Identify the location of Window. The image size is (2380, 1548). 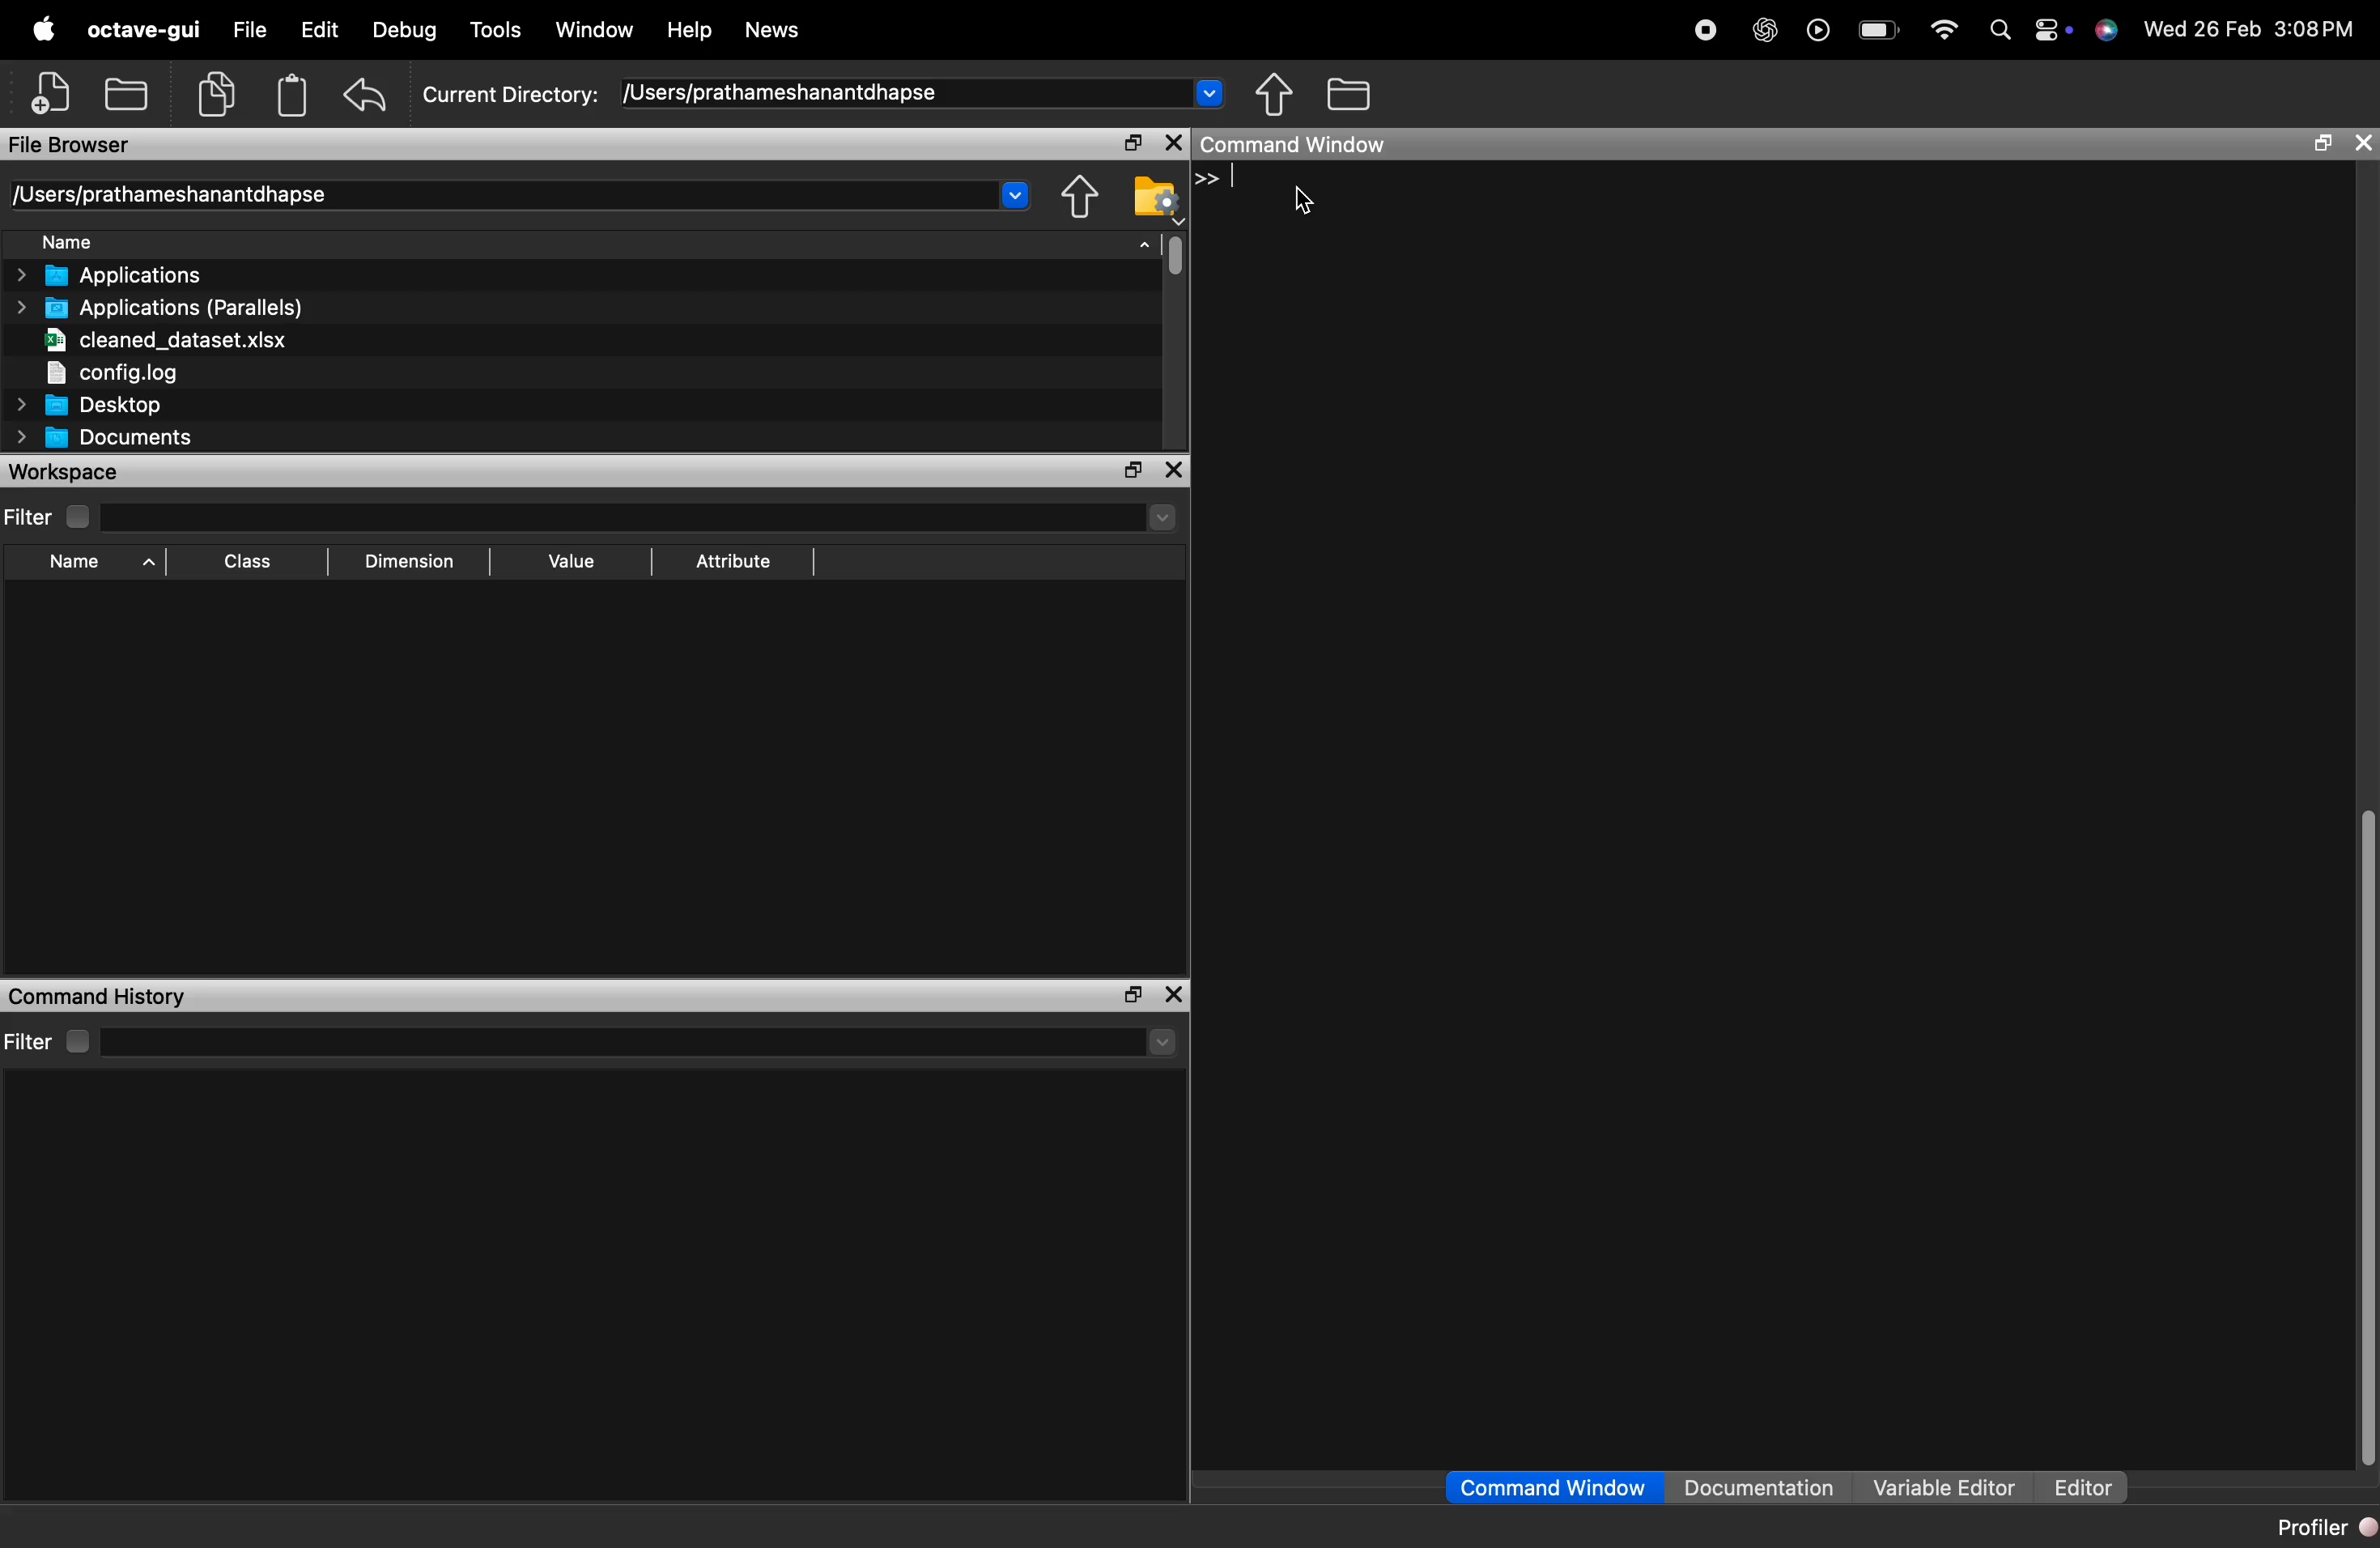
(598, 31).